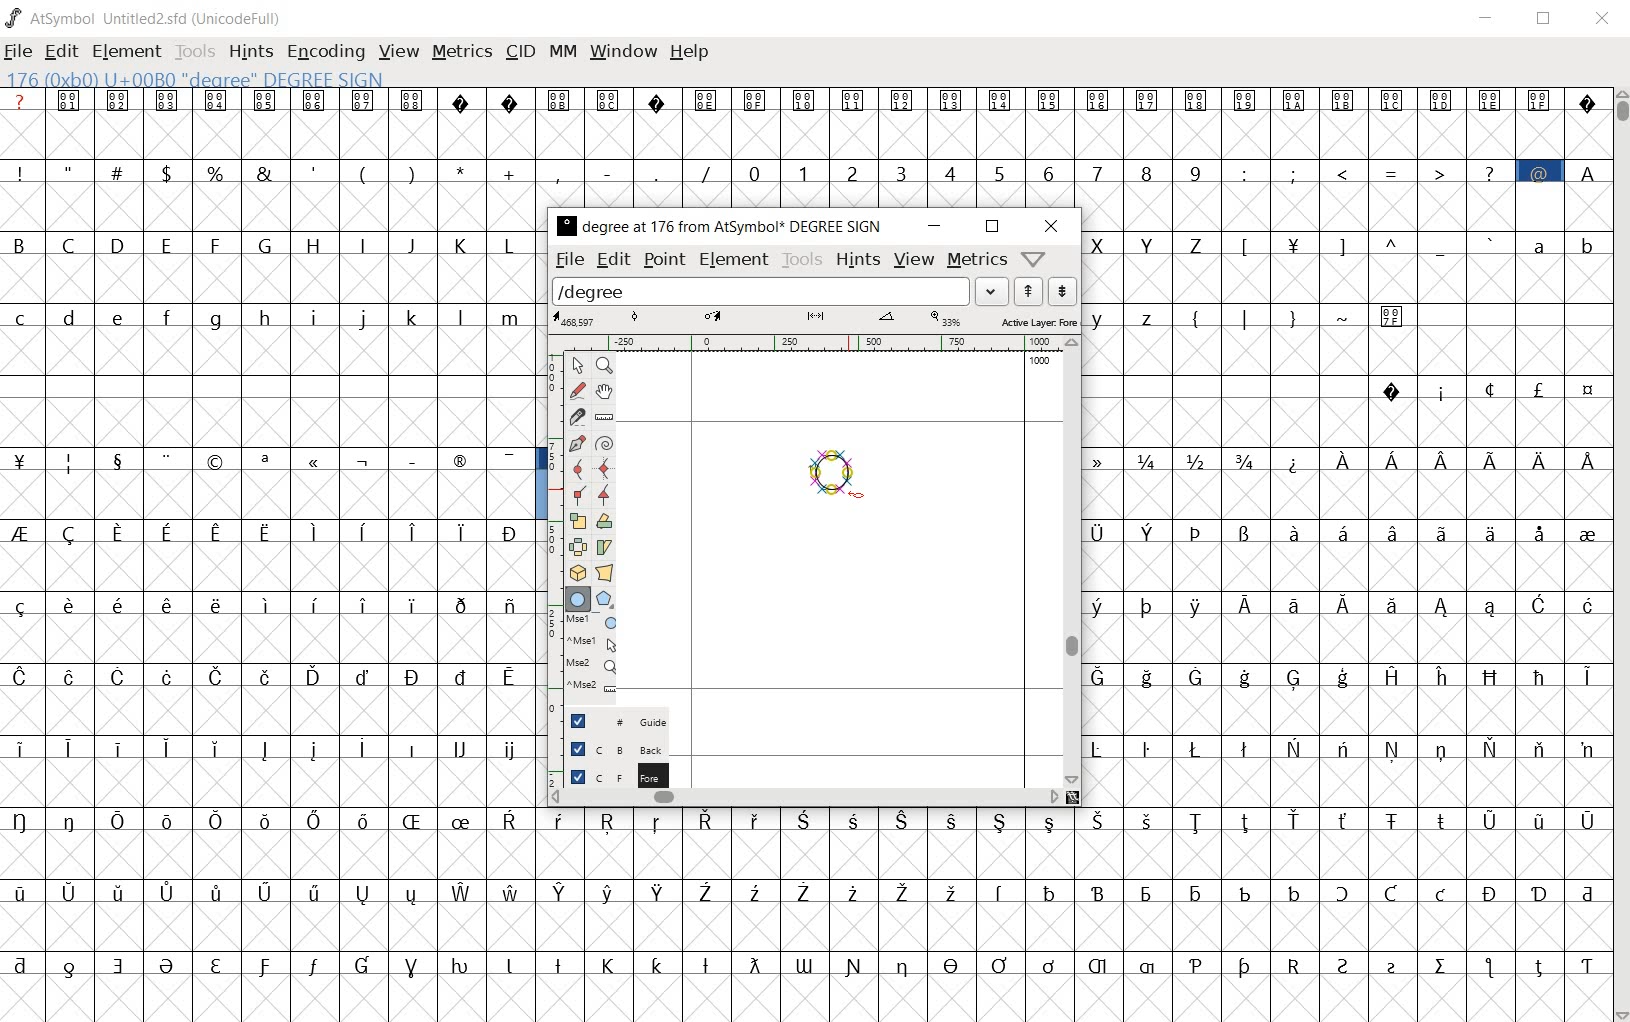  Describe the element at coordinates (971, 171) in the screenshot. I see `0 - 9` at that location.